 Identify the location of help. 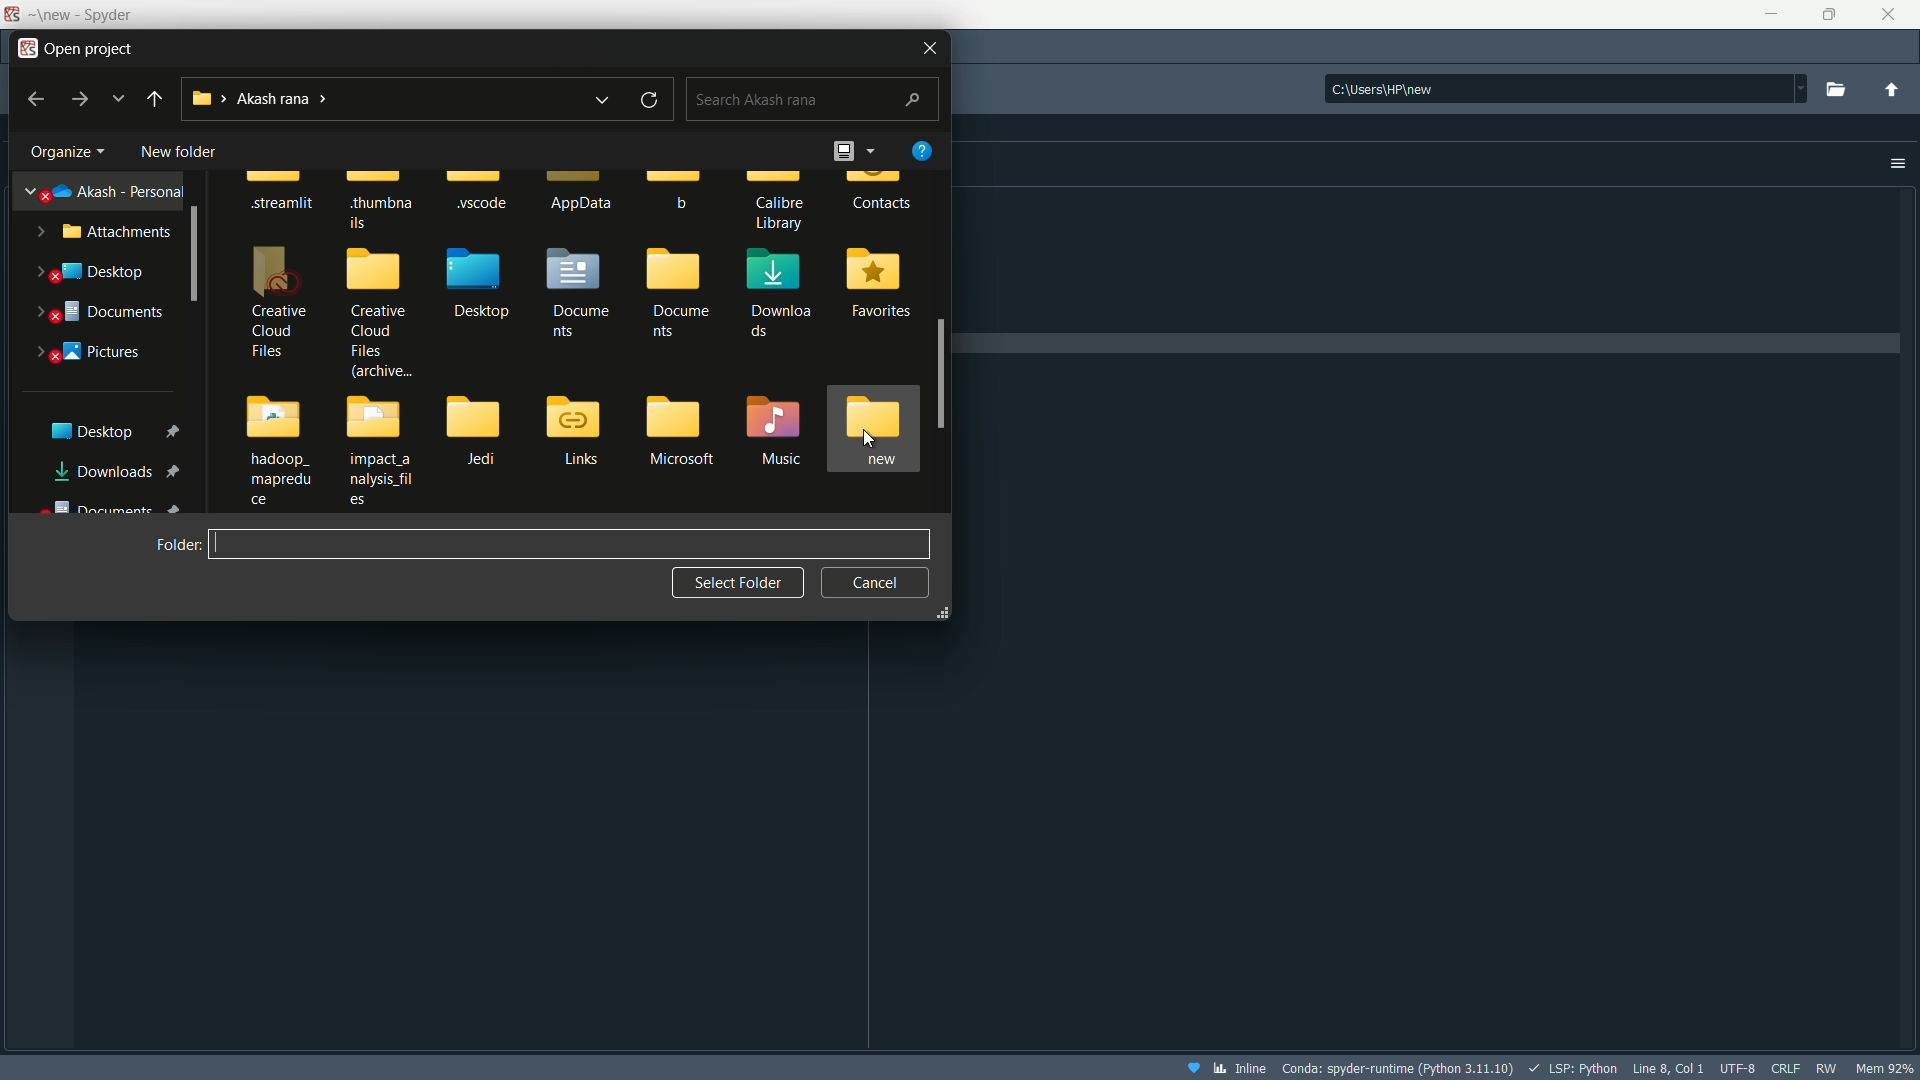
(922, 150).